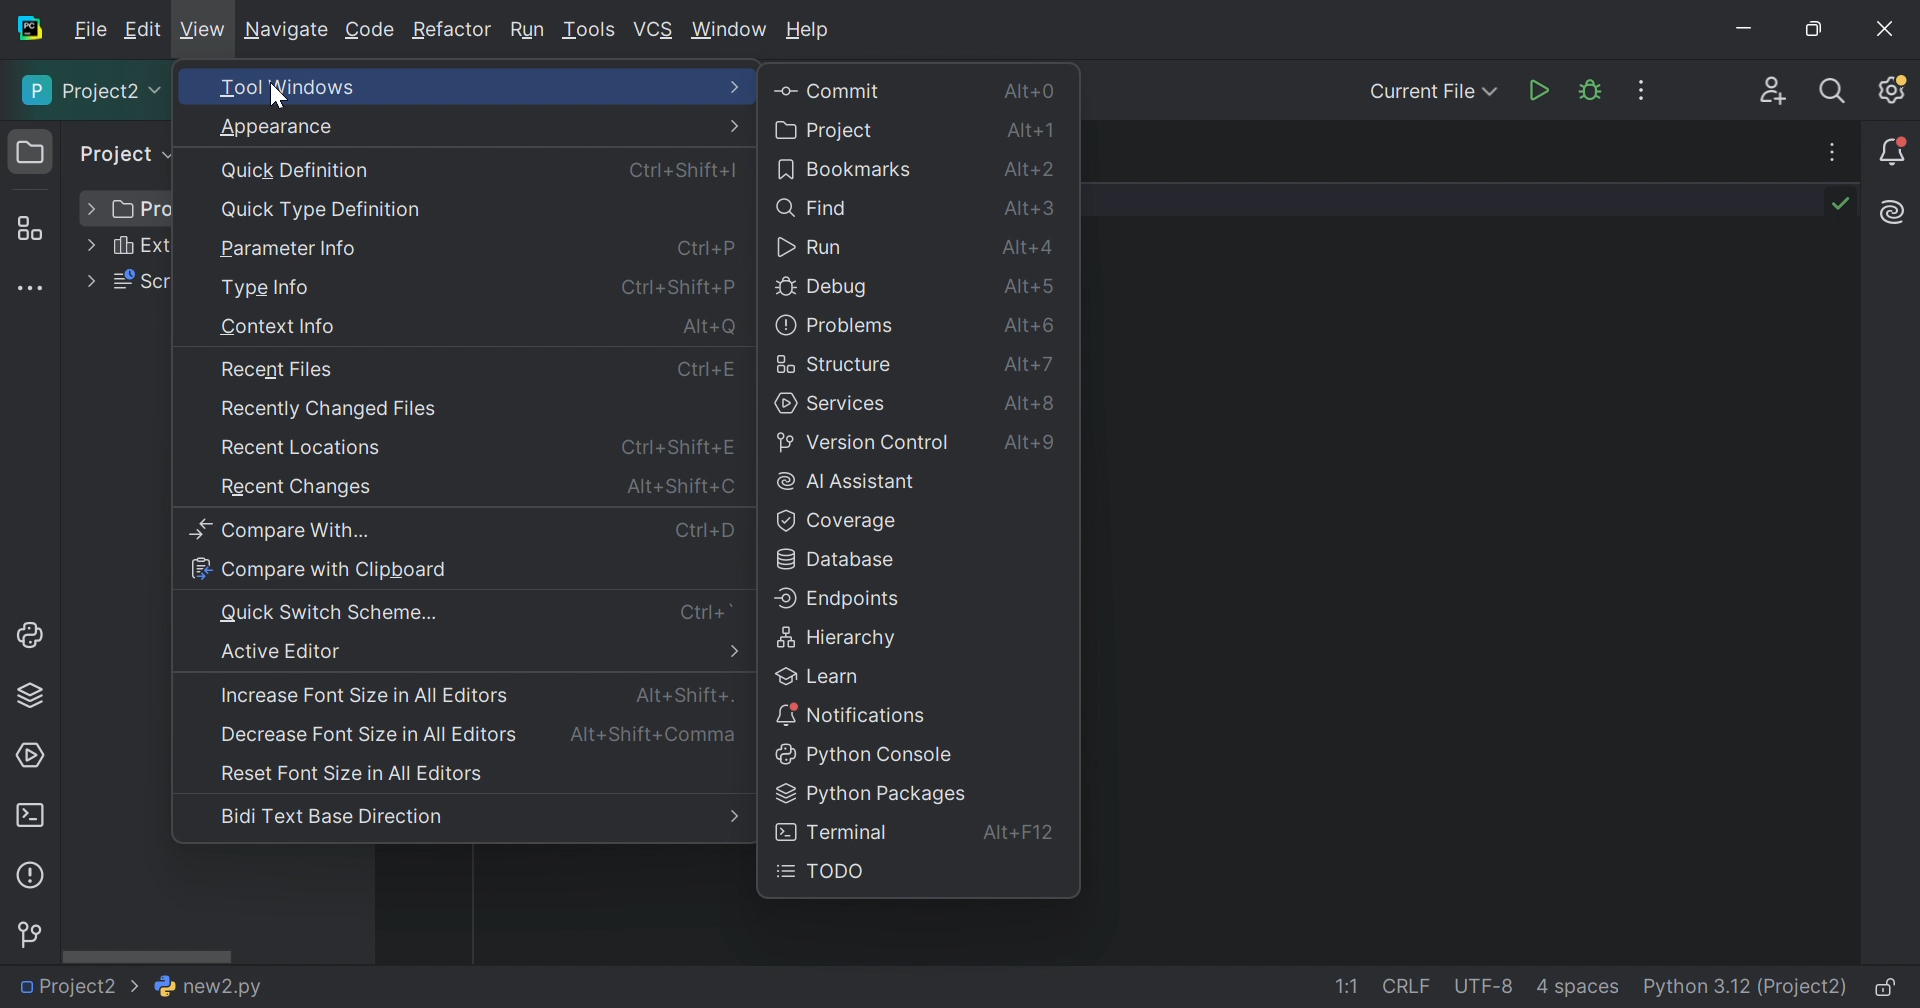 The width and height of the screenshot is (1920, 1008). Describe the element at coordinates (1888, 989) in the screenshot. I see `Make file read-only` at that location.